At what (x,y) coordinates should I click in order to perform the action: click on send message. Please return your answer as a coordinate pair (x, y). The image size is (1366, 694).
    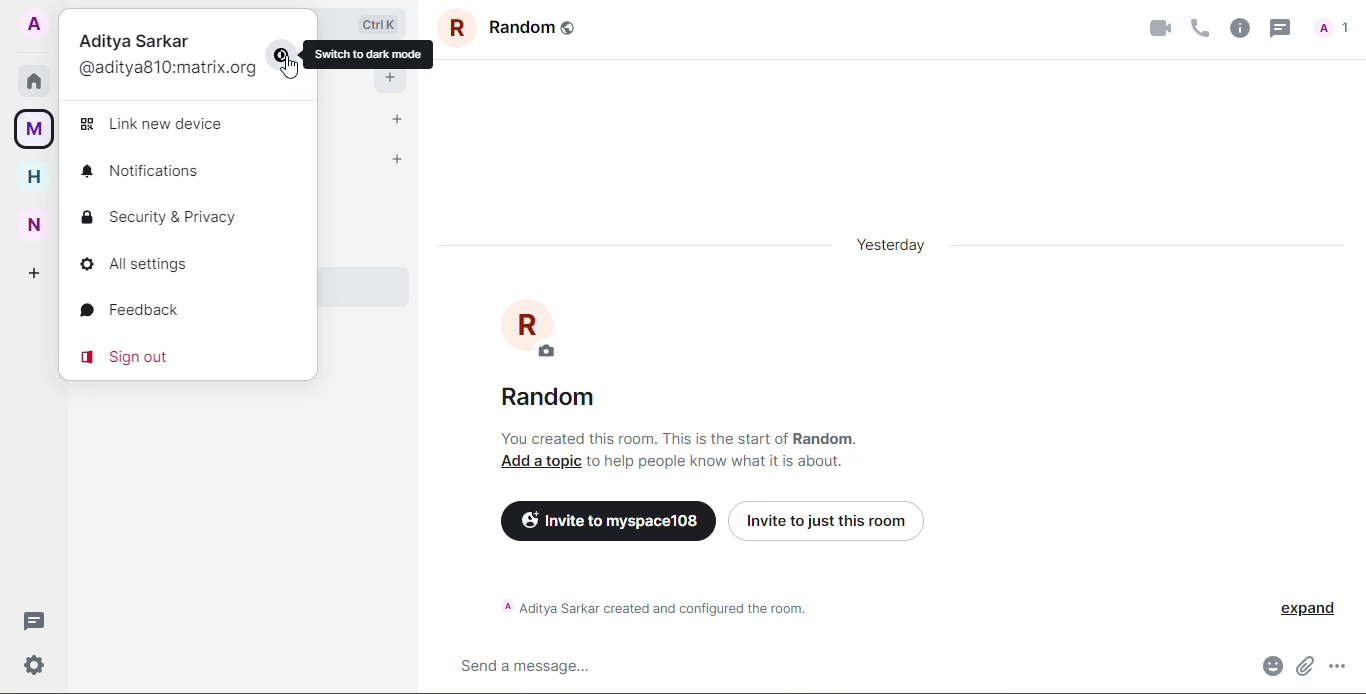
    Looking at the image, I should click on (523, 667).